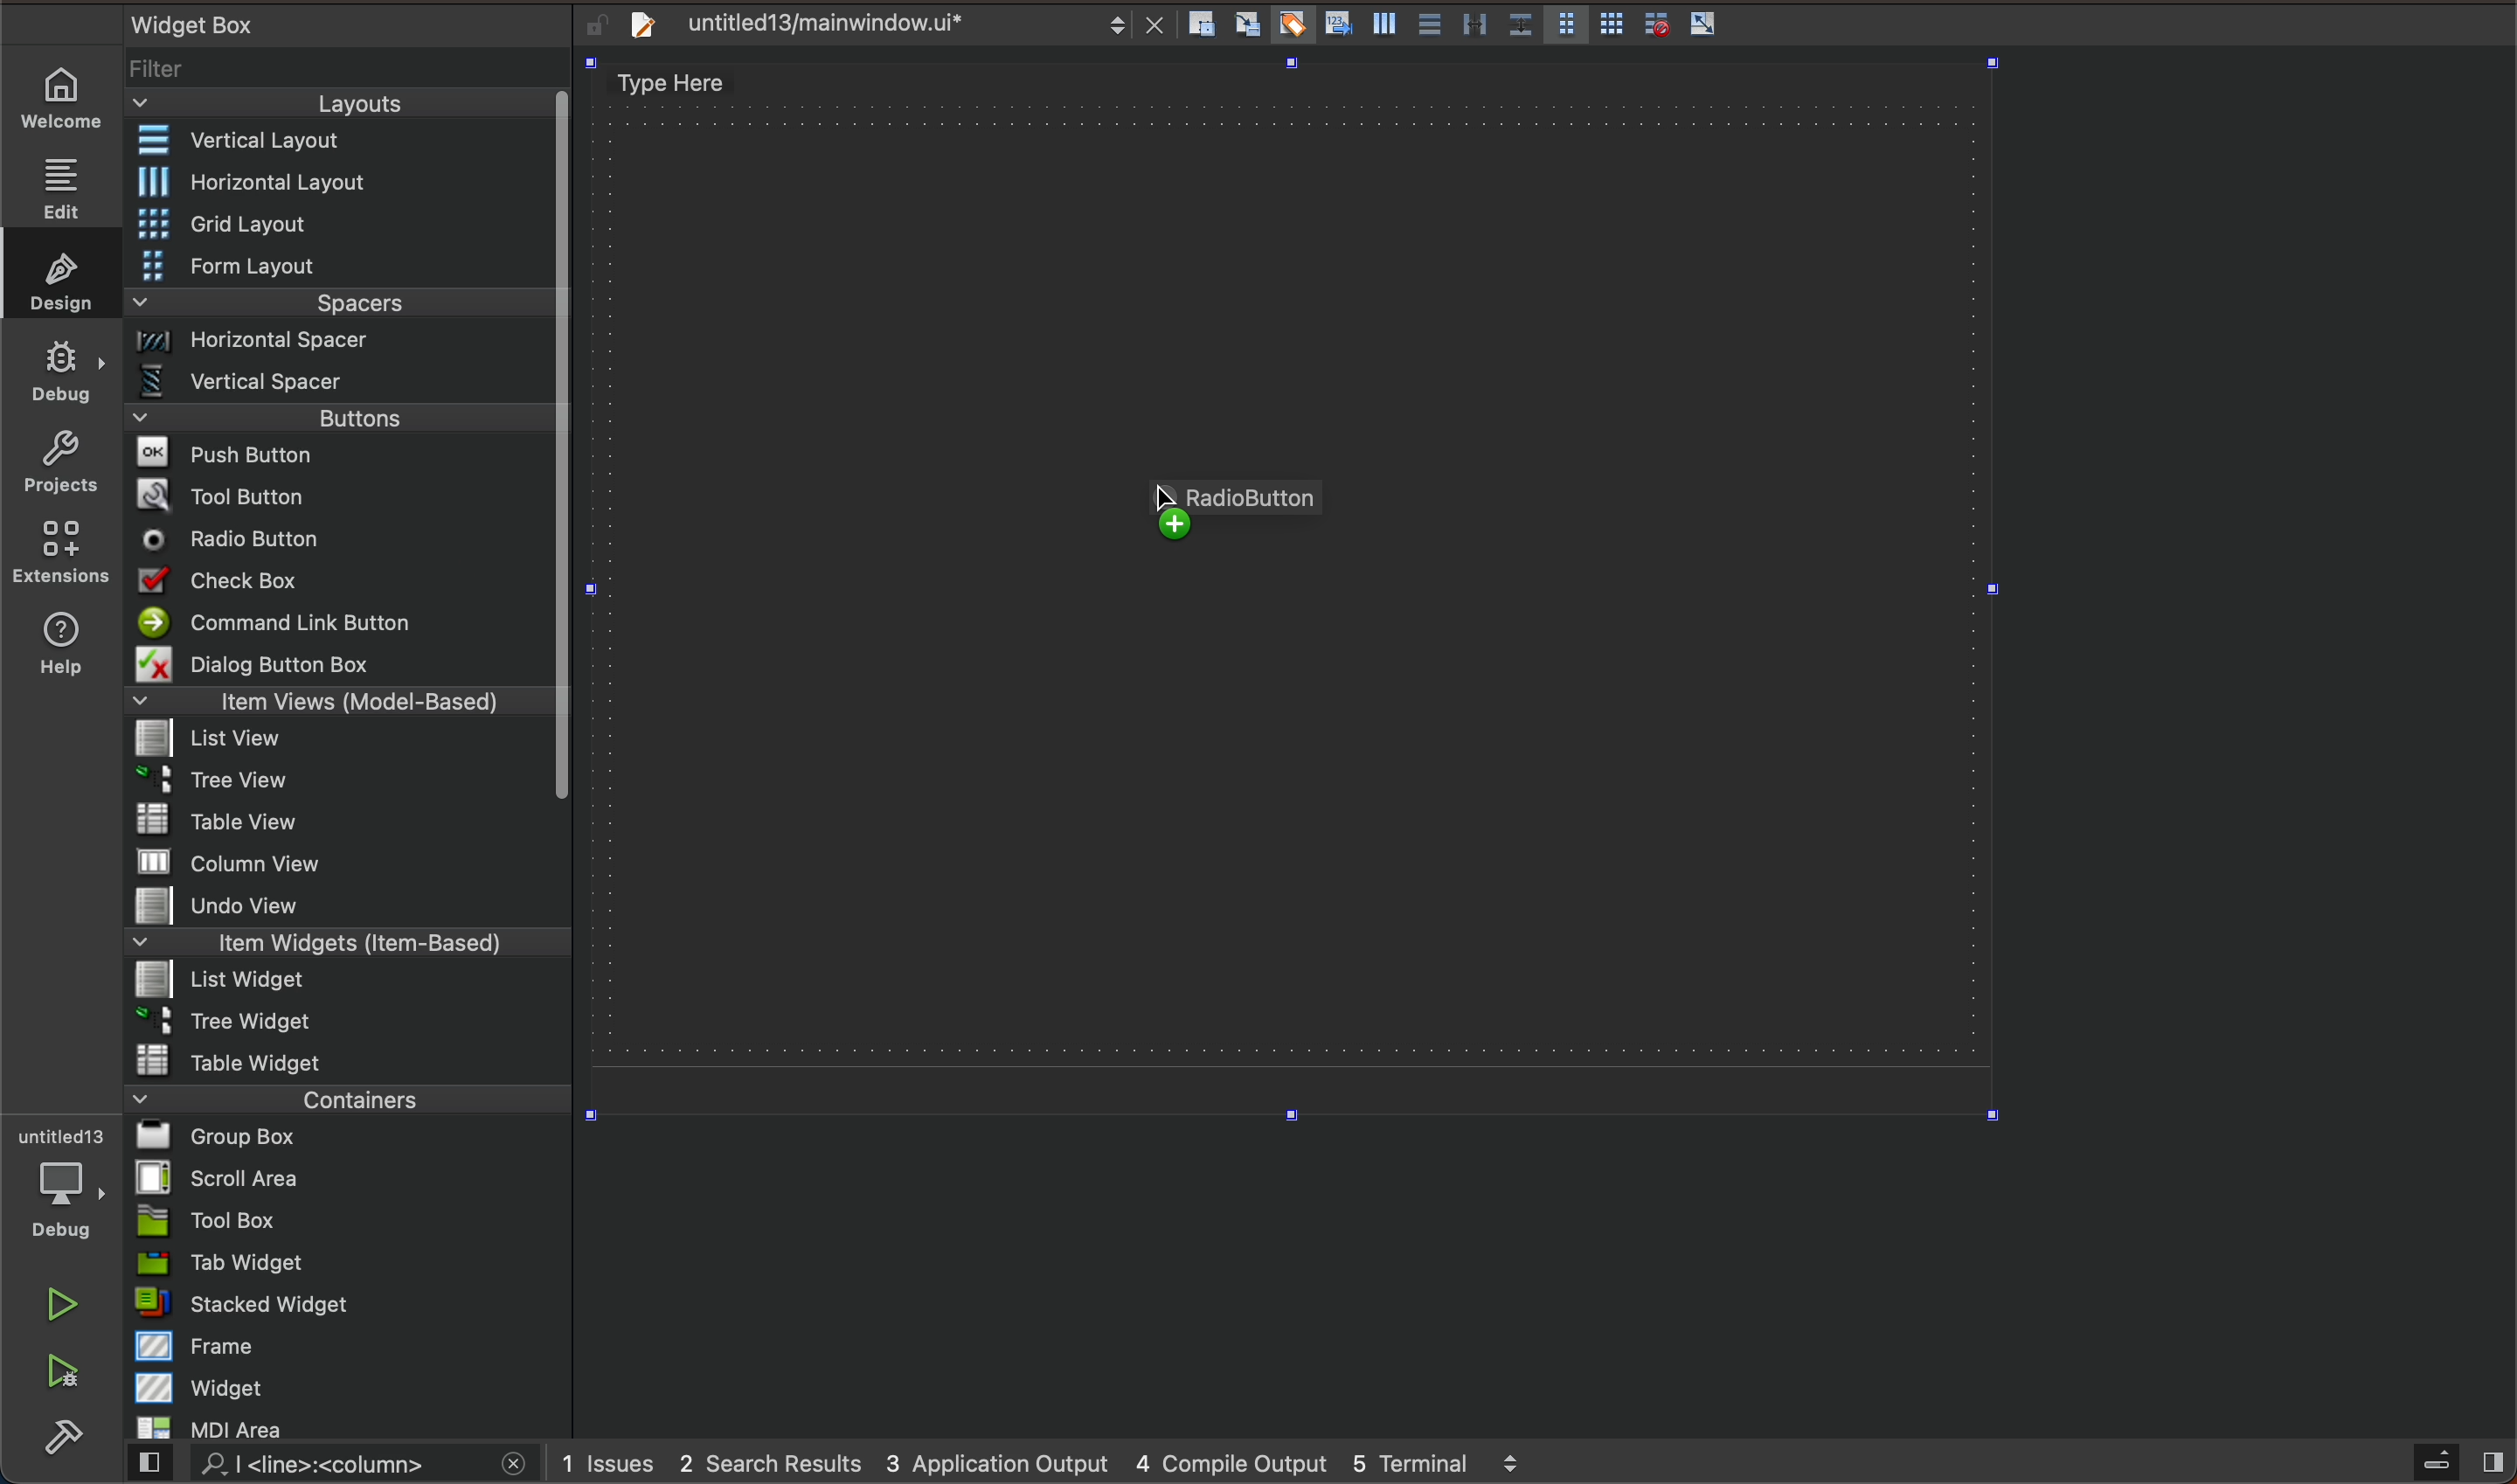 Image resolution: width=2517 pixels, height=1484 pixels. Describe the element at coordinates (63, 369) in the screenshot. I see `debug` at that location.